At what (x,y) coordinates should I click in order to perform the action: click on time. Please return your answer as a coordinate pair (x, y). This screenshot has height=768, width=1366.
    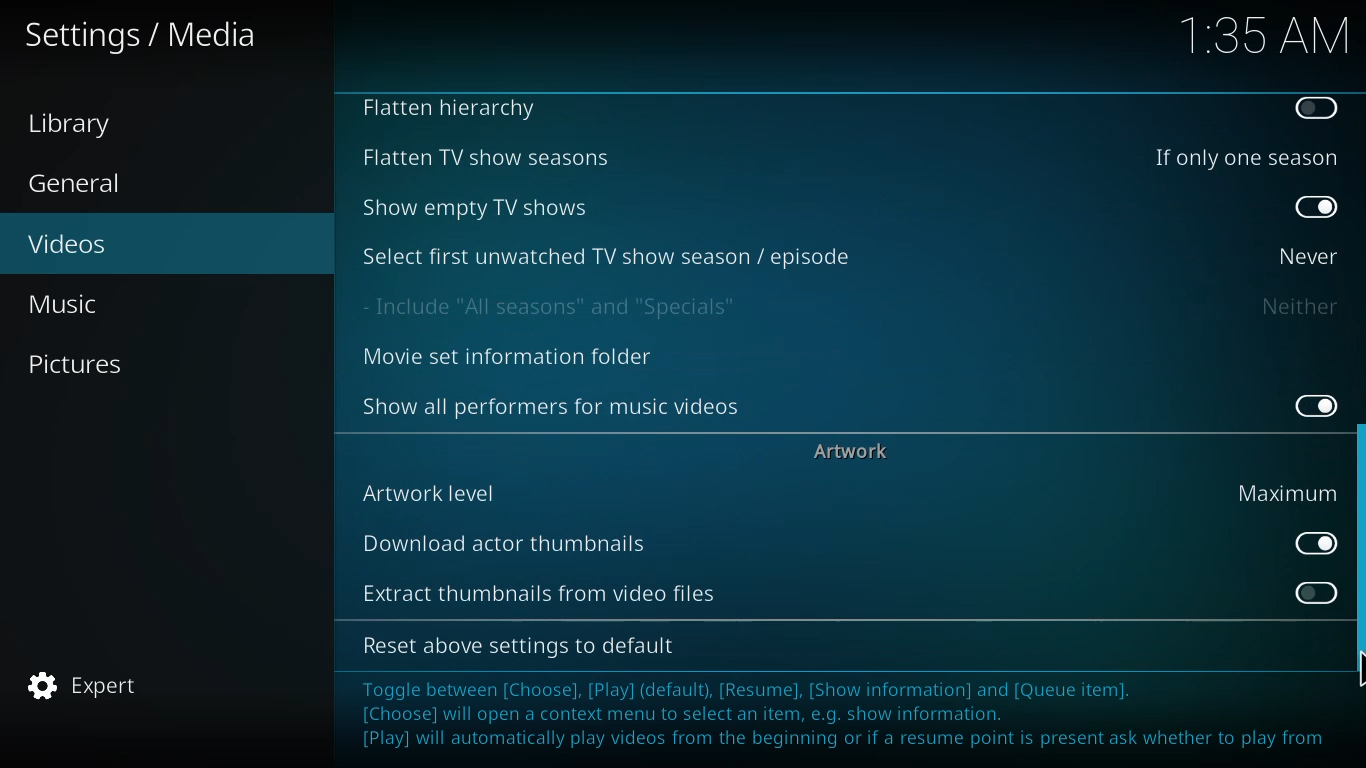
    Looking at the image, I should click on (1264, 33).